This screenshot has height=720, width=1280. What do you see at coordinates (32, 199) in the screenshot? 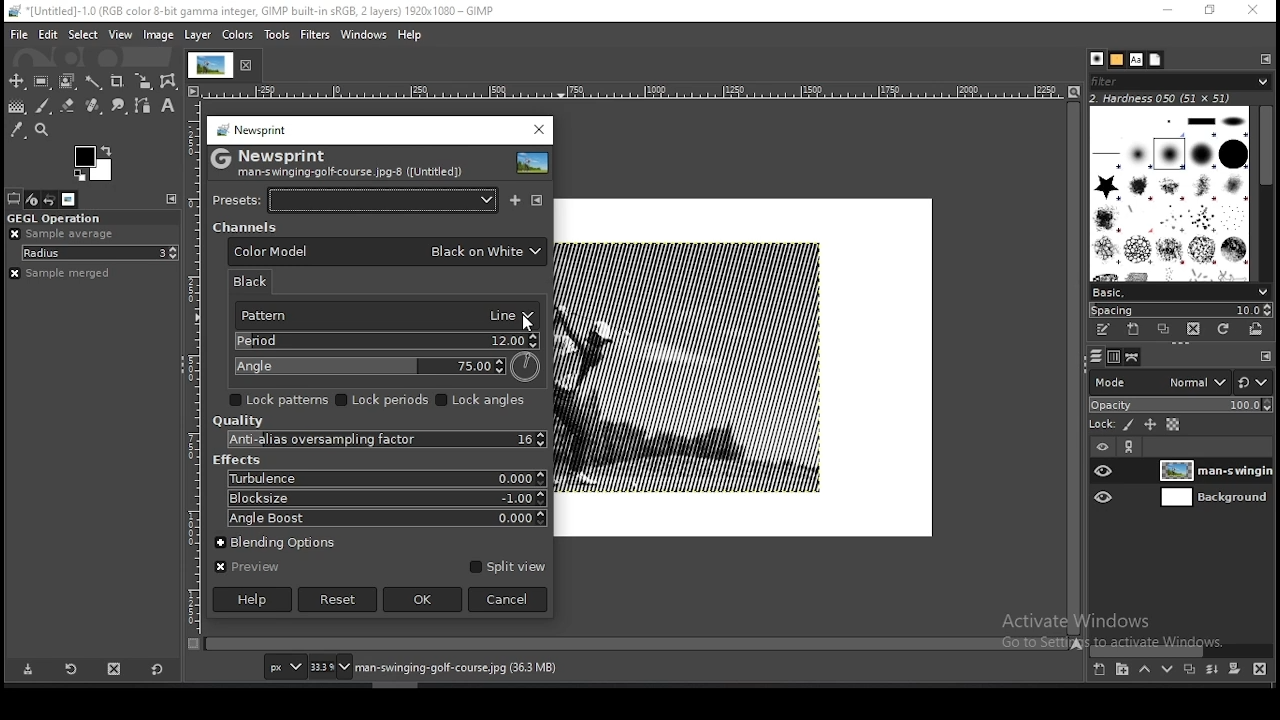
I see `device status` at bounding box center [32, 199].